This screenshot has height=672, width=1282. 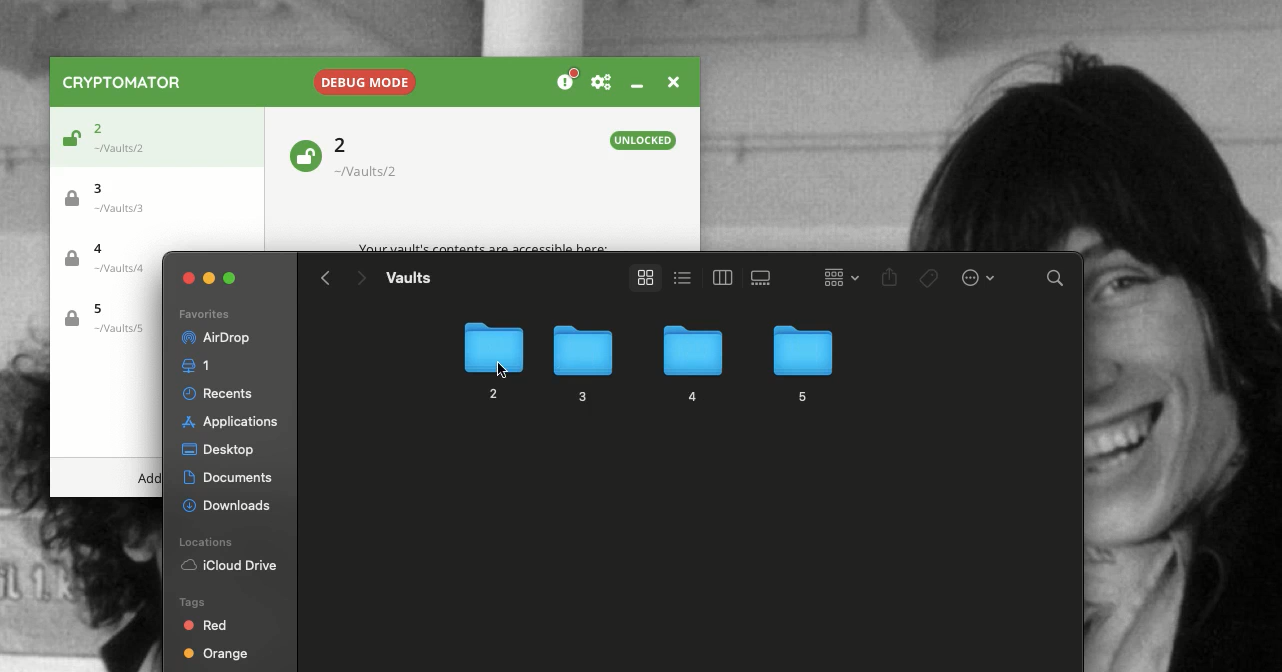 What do you see at coordinates (671, 80) in the screenshot?
I see `Close` at bounding box center [671, 80].